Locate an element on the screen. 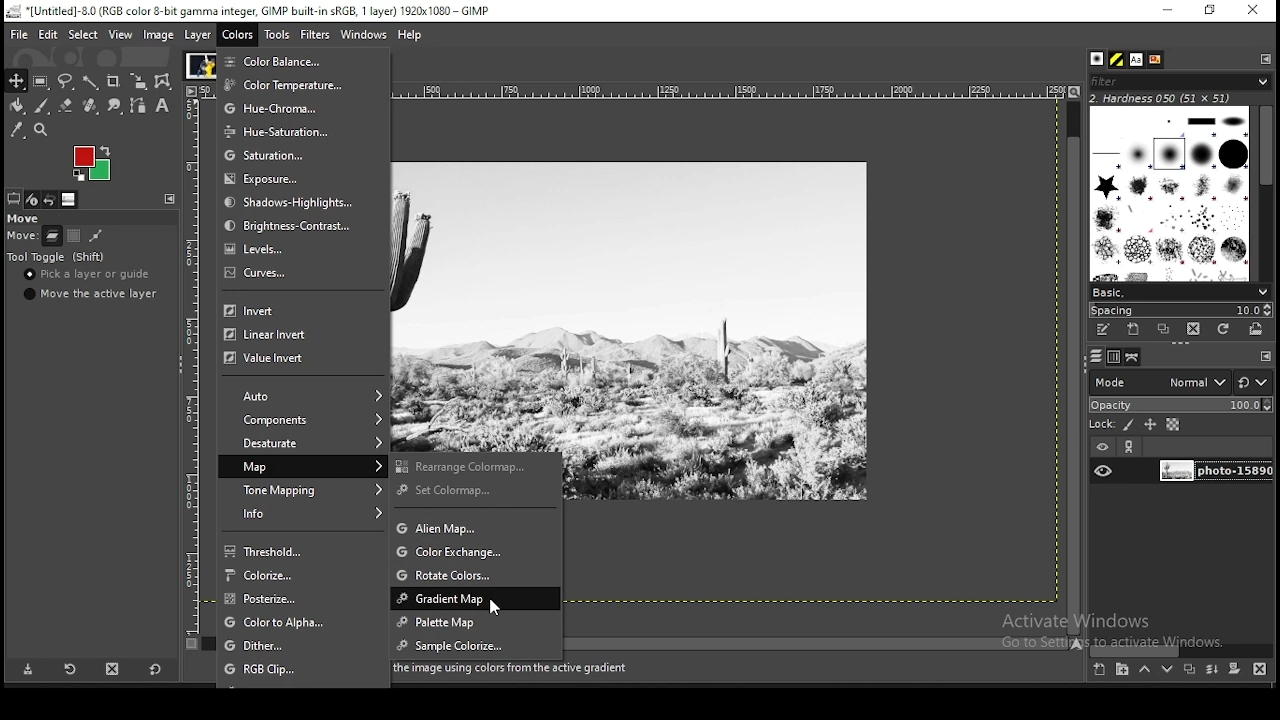 The height and width of the screenshot is (720, 1280). scale tool is located at coordinates (141, 81).